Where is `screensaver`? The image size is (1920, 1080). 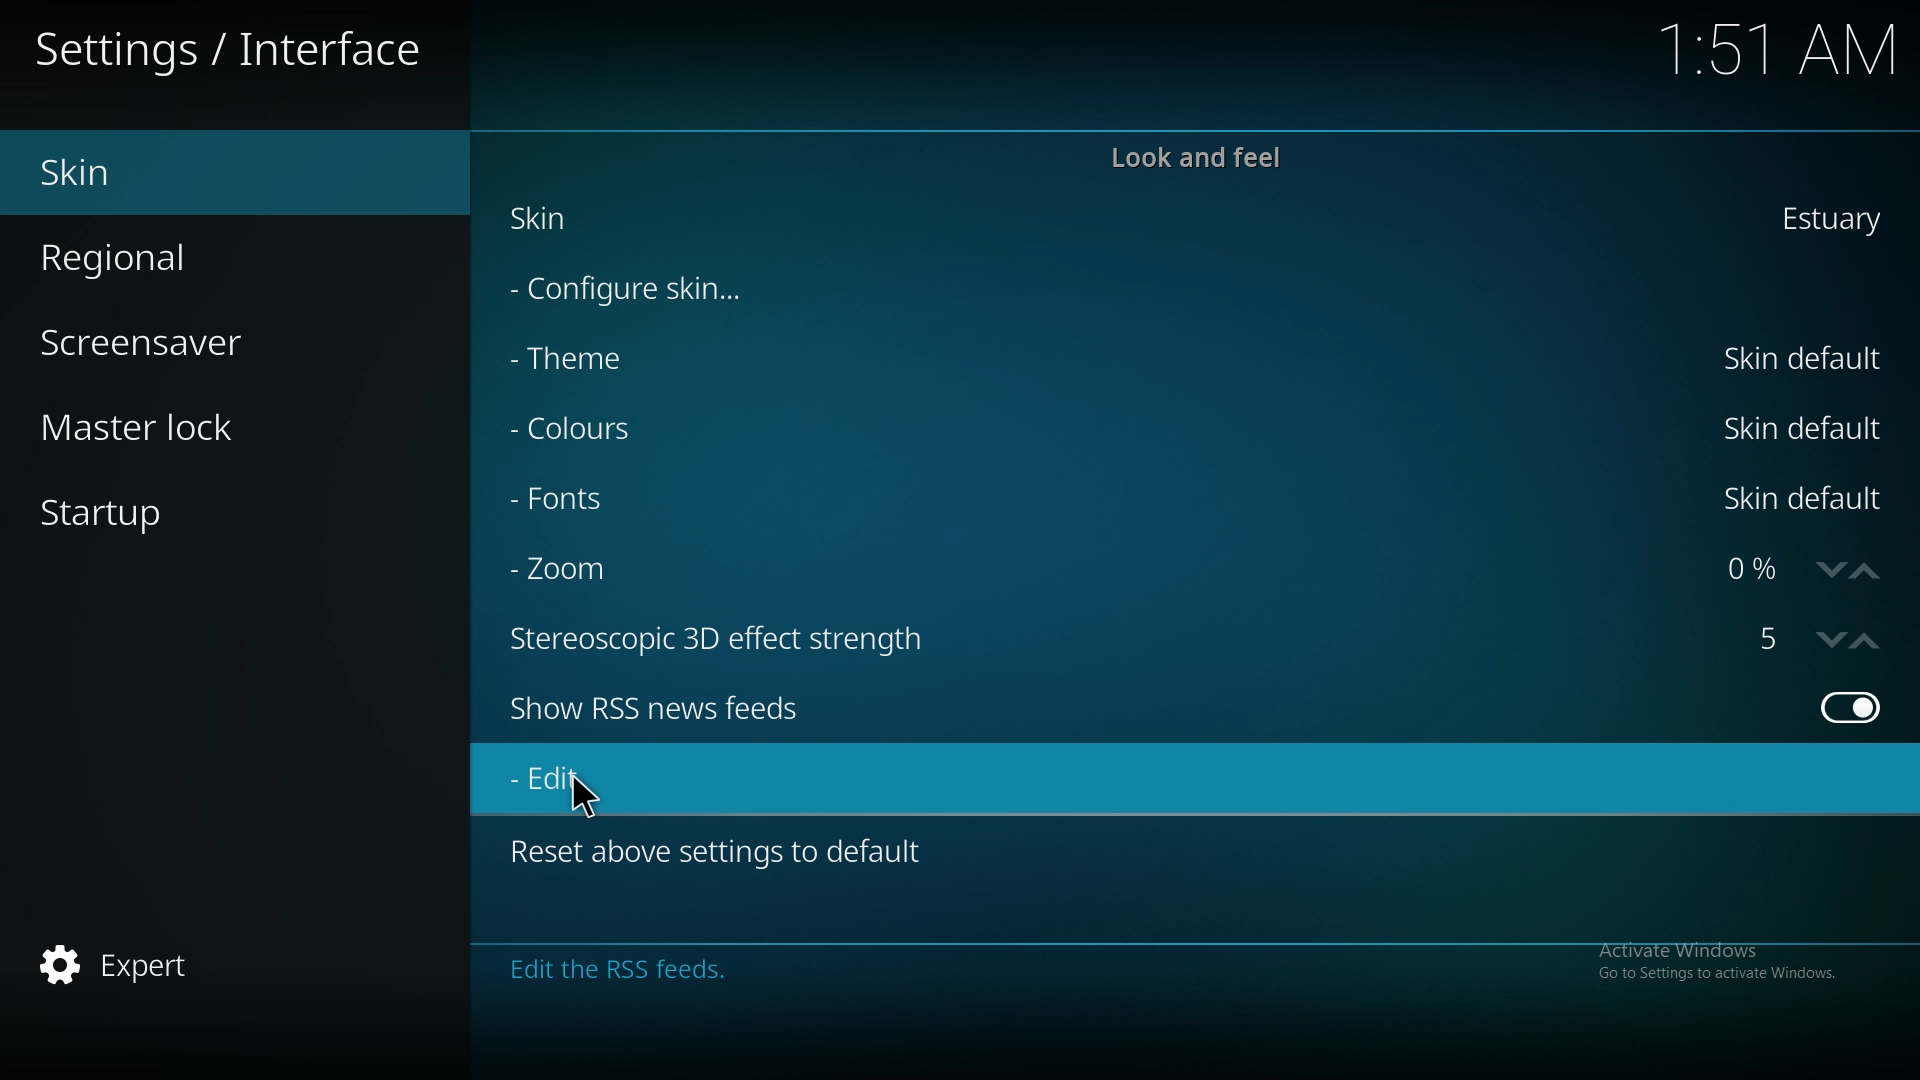 screensaver is located at coordinates (166, 340).